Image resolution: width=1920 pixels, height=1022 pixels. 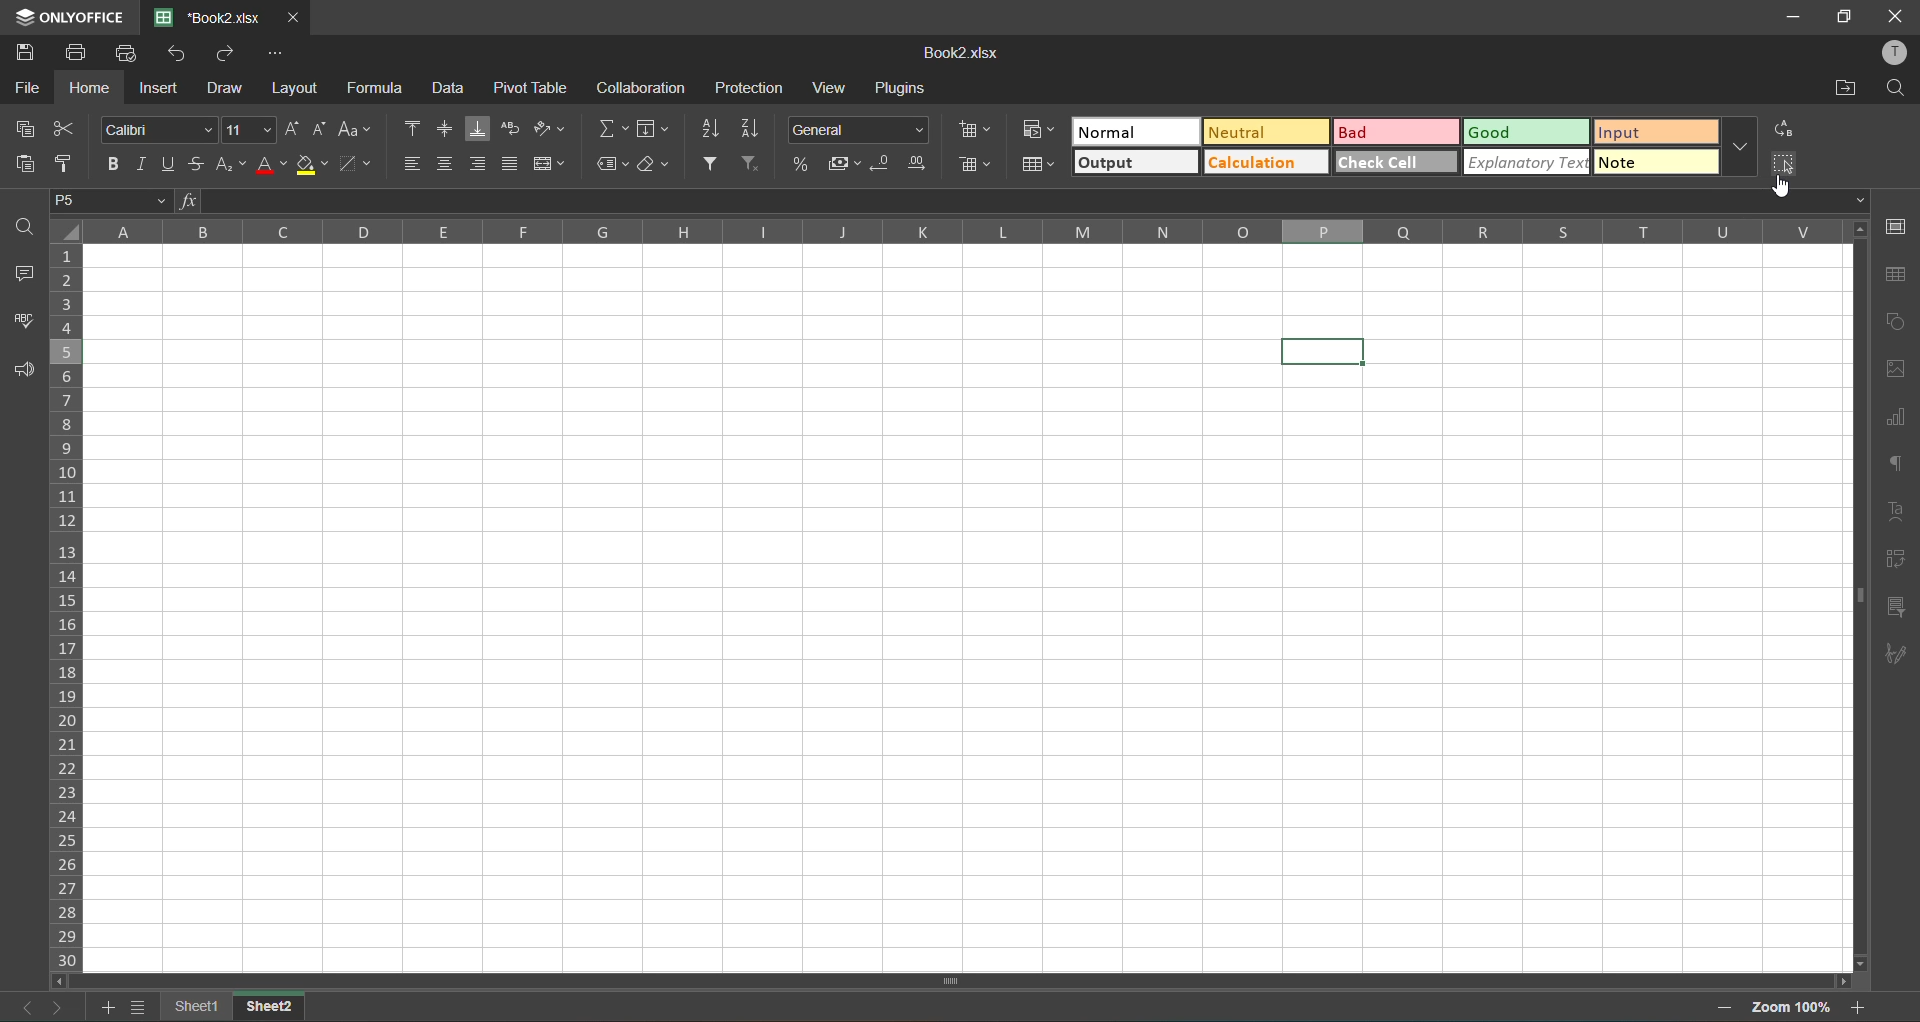 I want to click on borders, so click(x=361, y=166).